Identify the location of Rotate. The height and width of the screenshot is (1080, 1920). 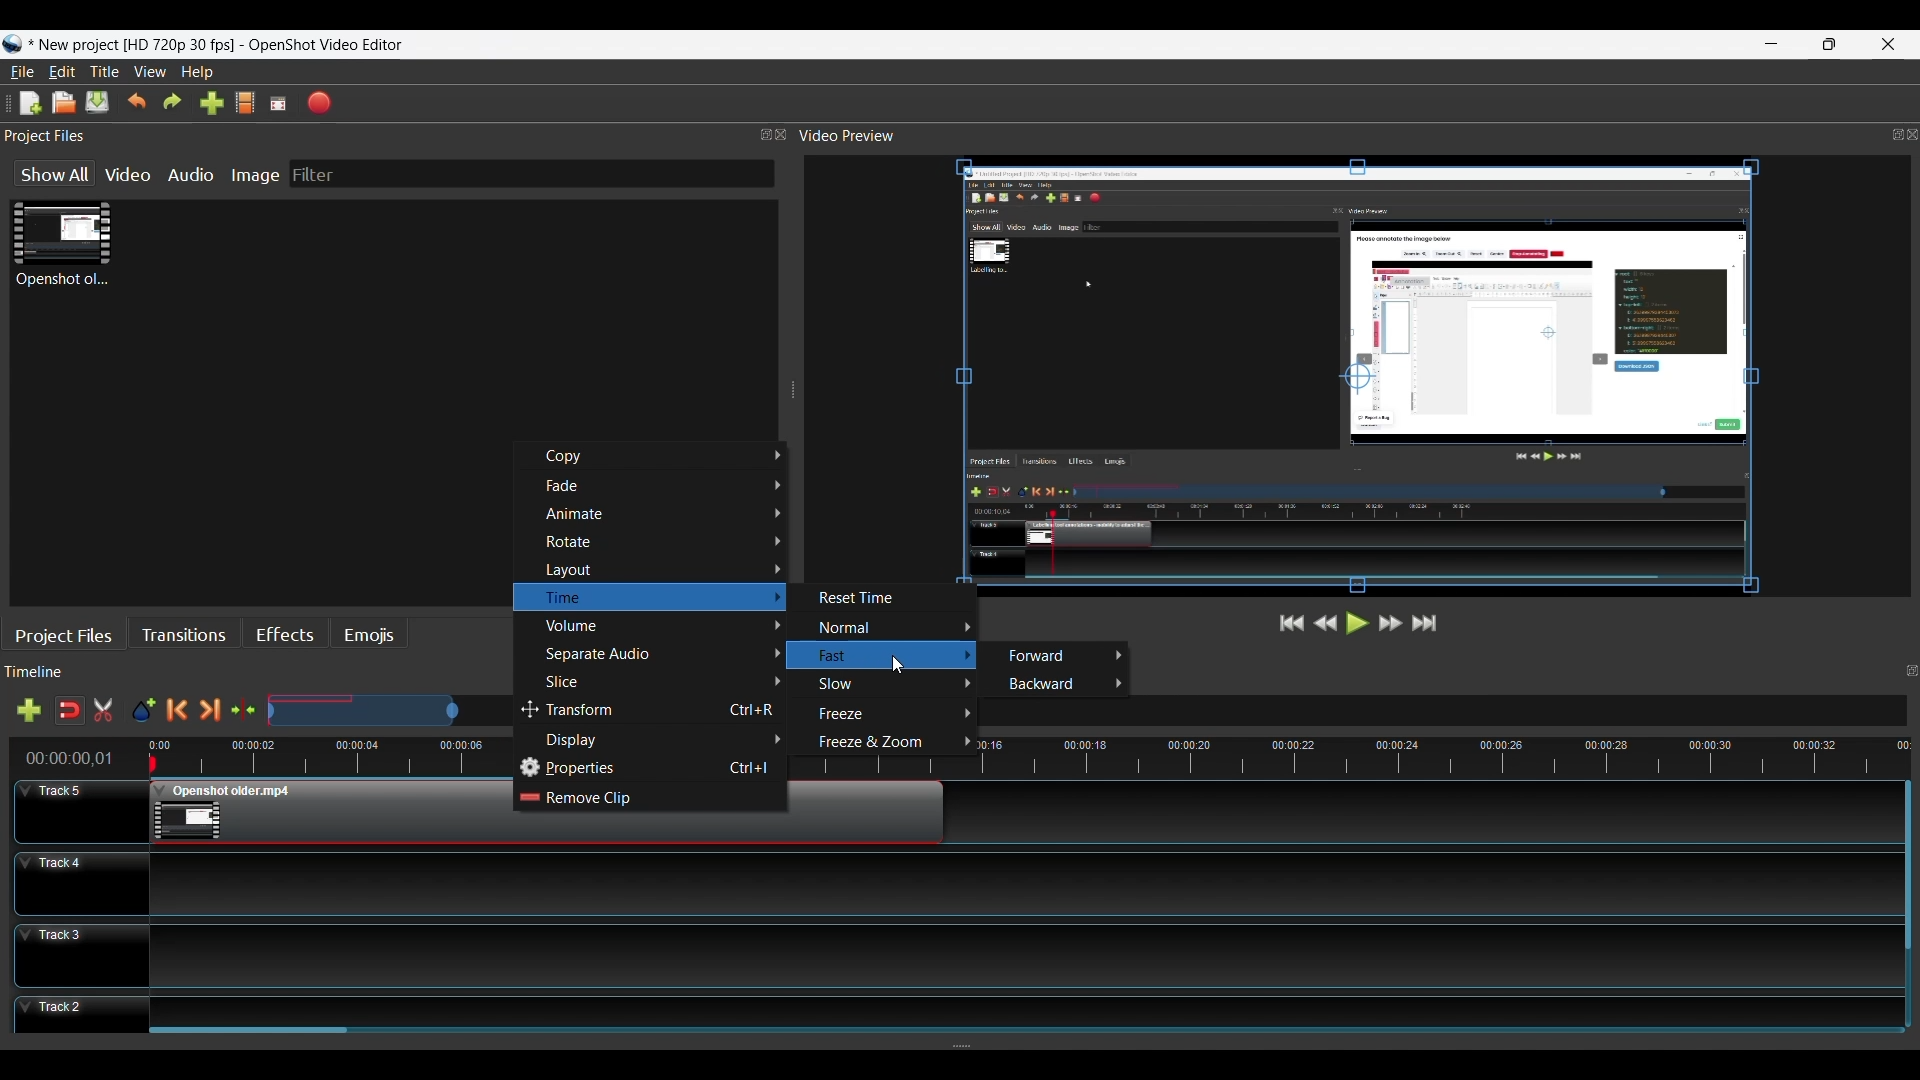
(663, 543).